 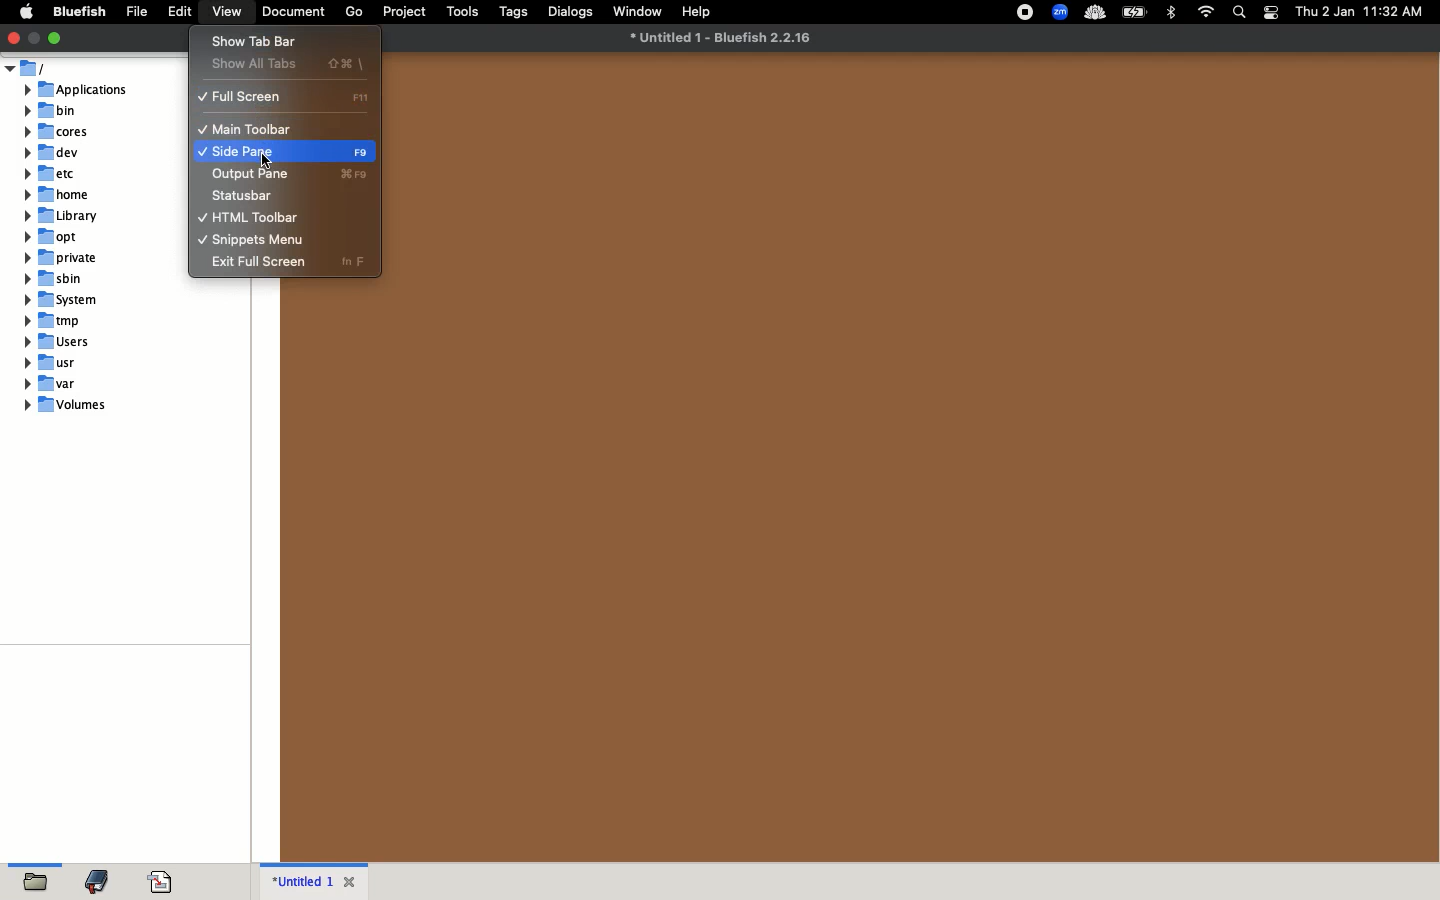 What do you see at coordinates (256, 41) in the screenshot?
I see `show tab bar` at bounding box center [256, 41].